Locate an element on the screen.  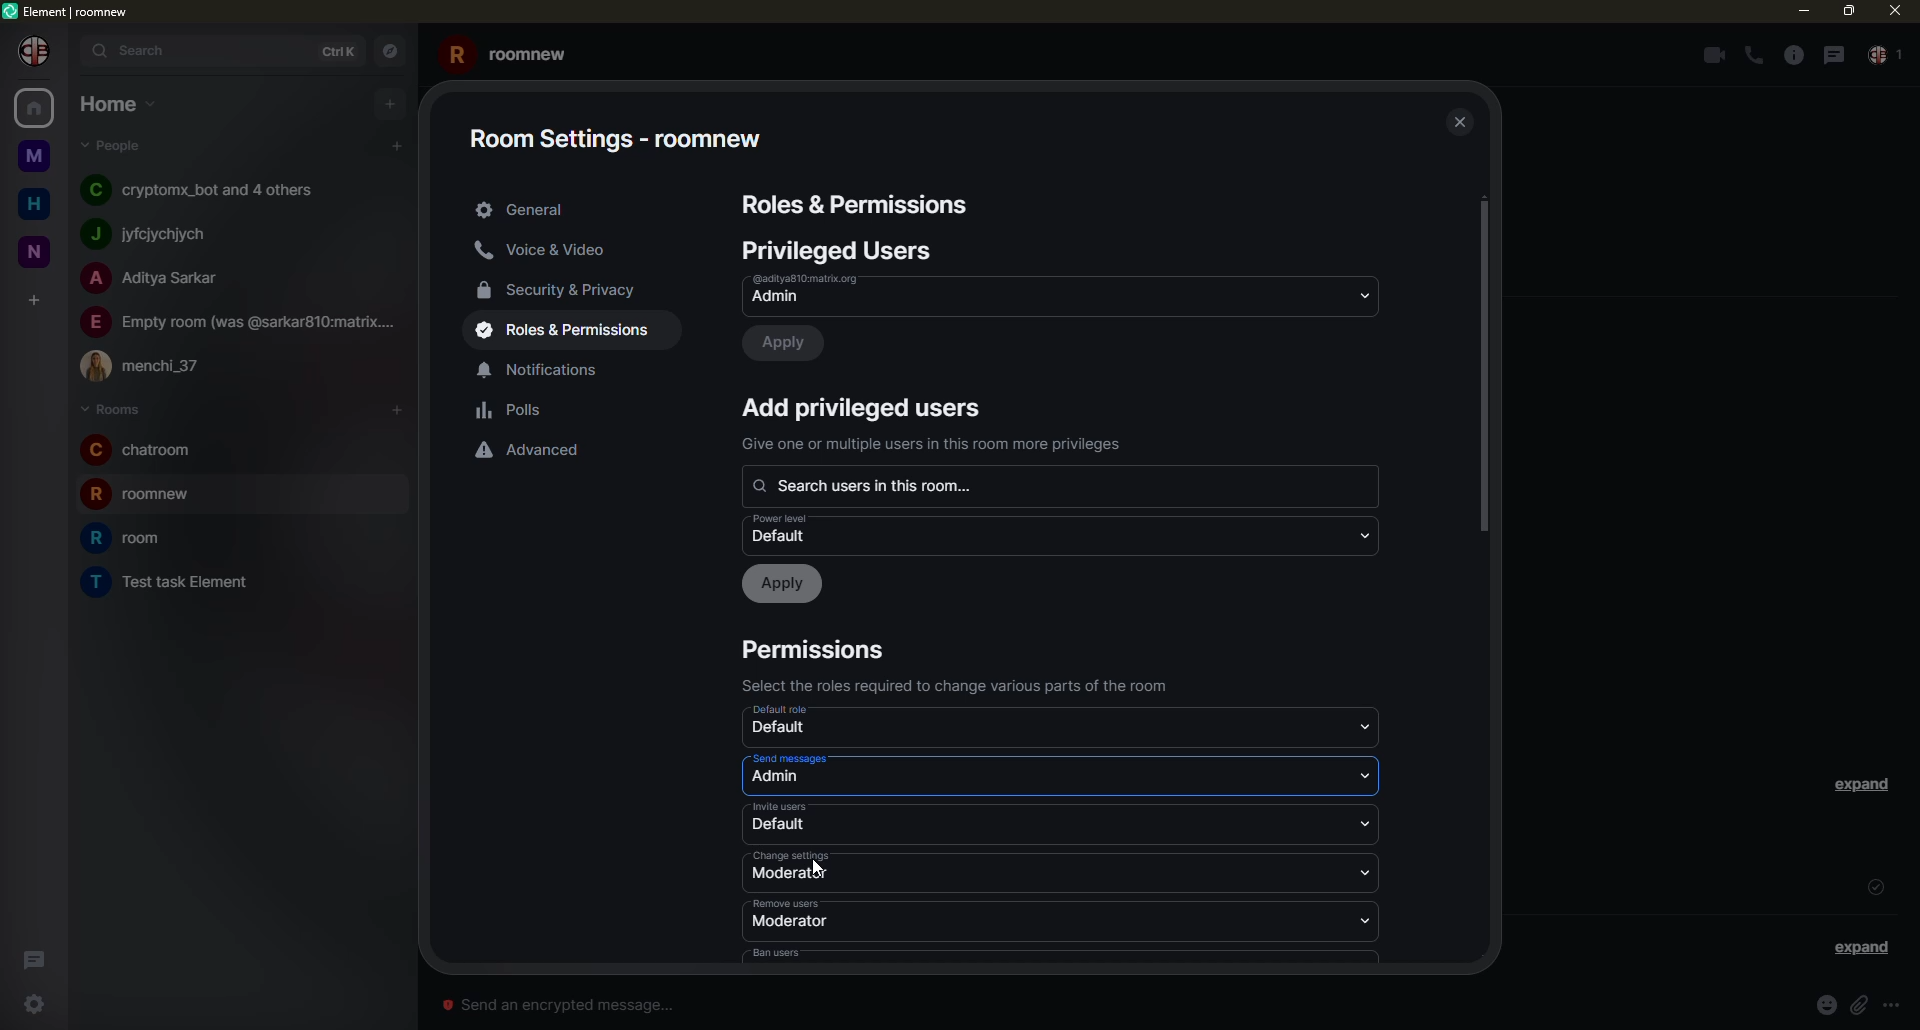
emoji is located at coordinates (1826, 1004).